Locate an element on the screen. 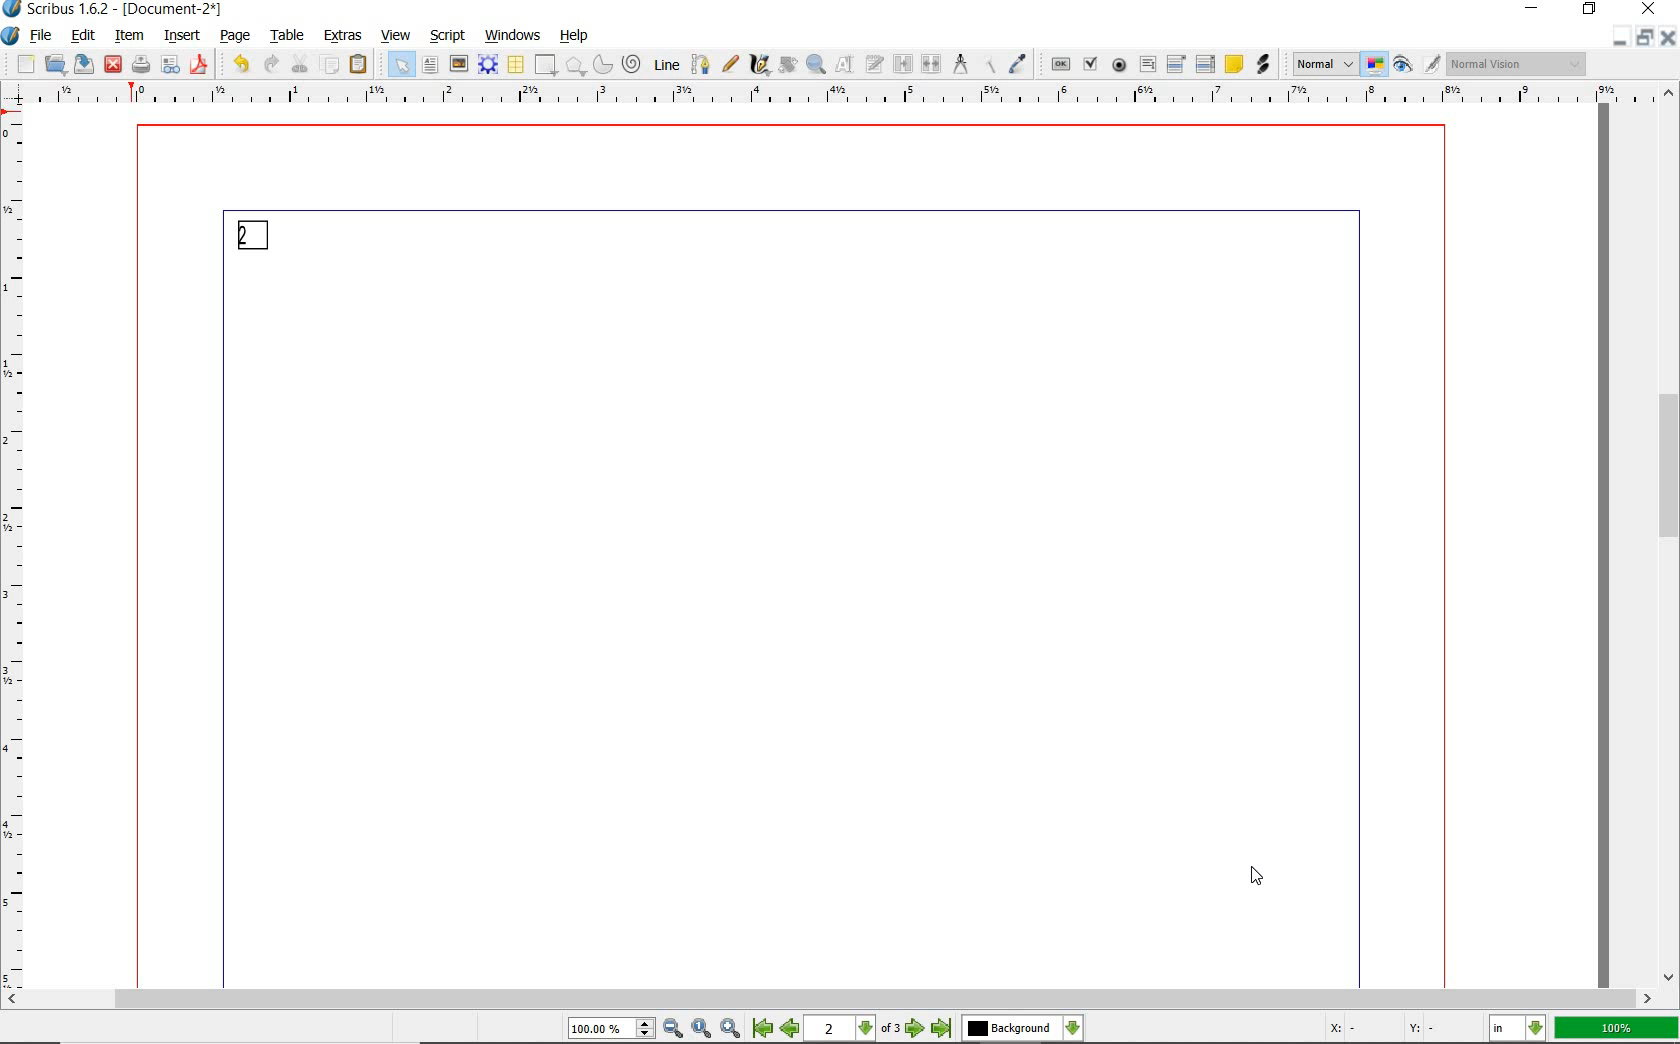 Image resolution: width=1680 pixels, height=1044 pixels. scroll bar is located at coordinates (828, 1001).